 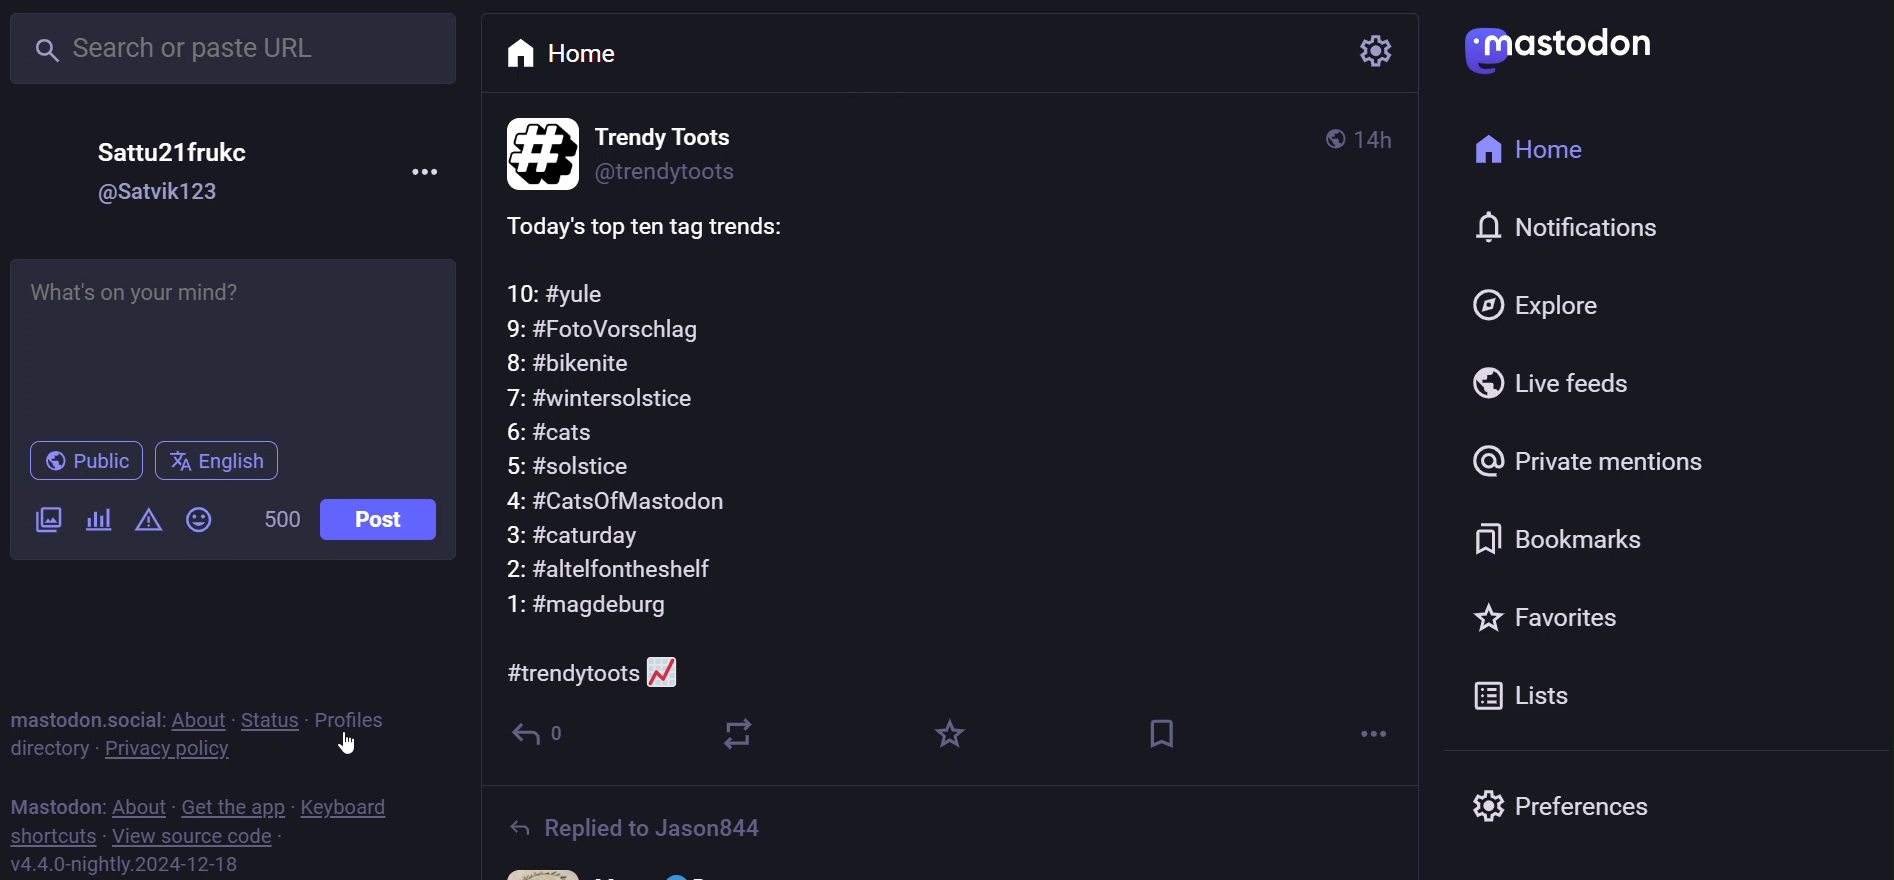 What do you see at coordinates (546, 737) in the screenshot?
I see `reply` at bounding box center [546, 737].